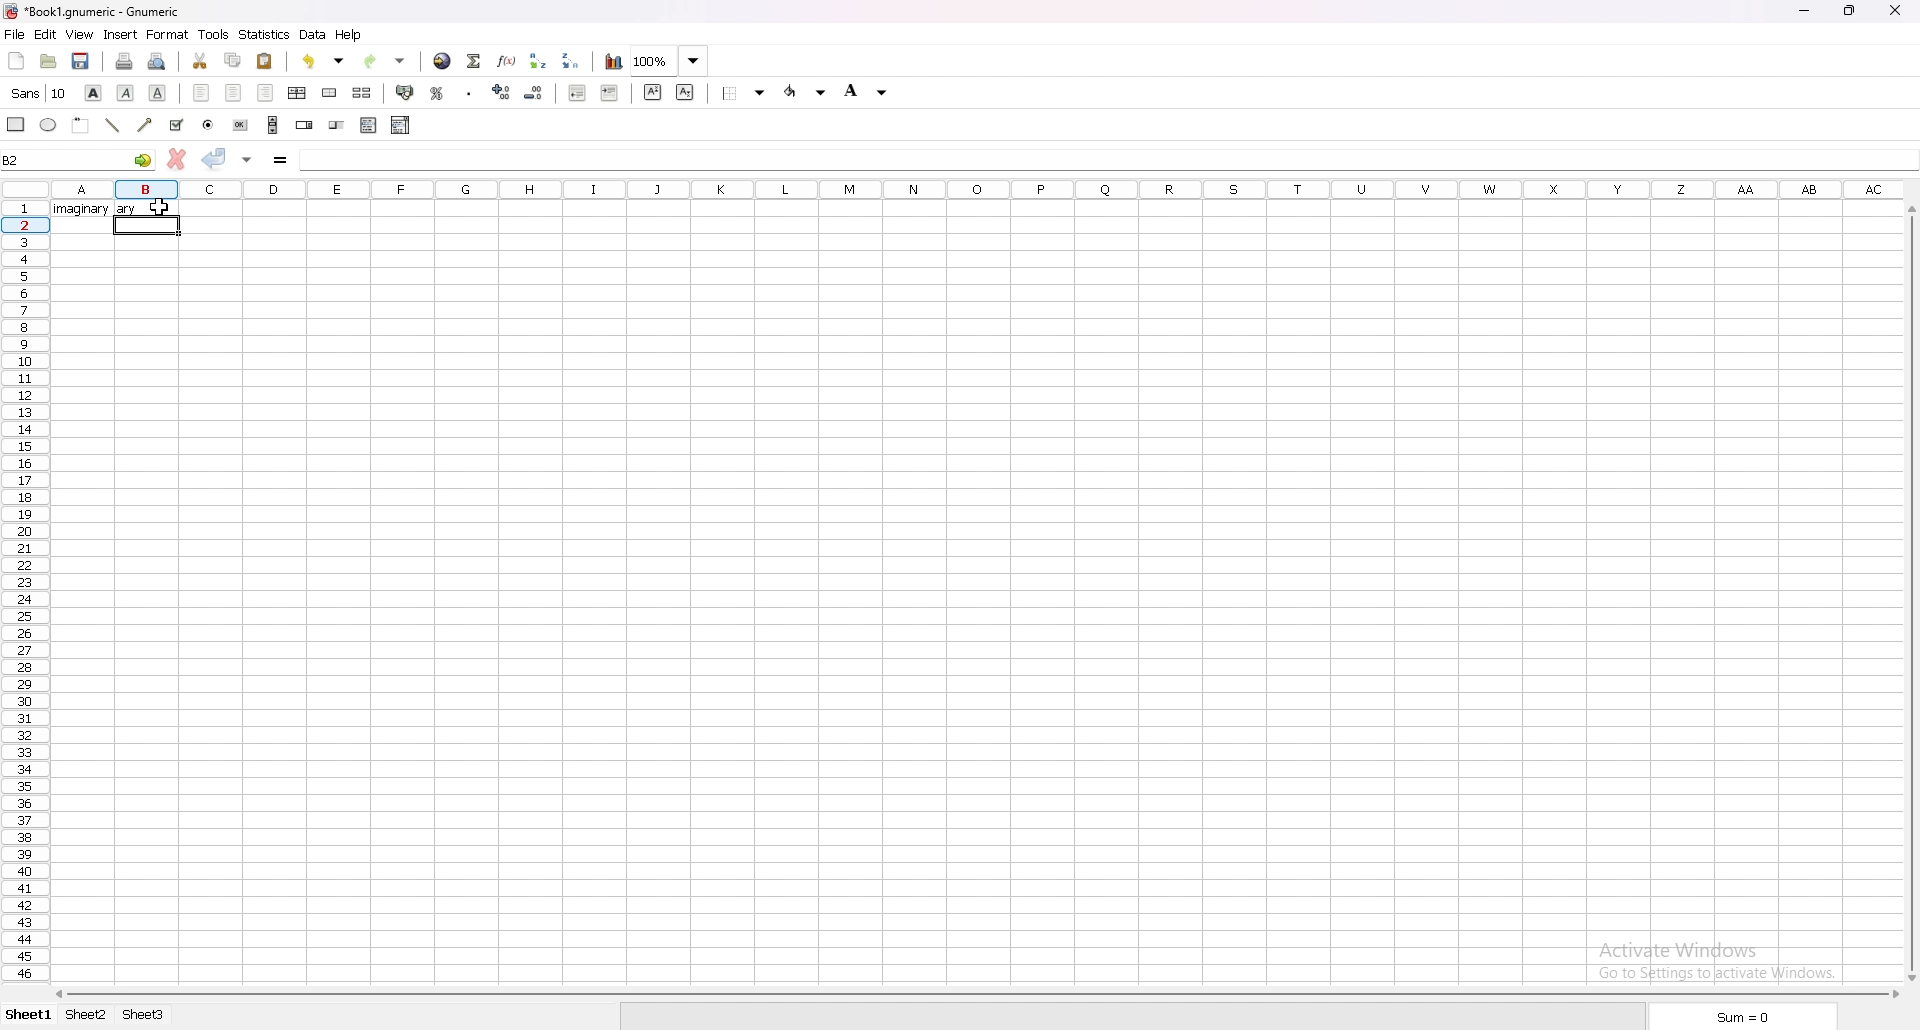 The height and width of the screenshot is (1030, 1920). What do you see at coordinates (239, 125) in the screenshot?
I see `button` at bounding box center [239, 125].